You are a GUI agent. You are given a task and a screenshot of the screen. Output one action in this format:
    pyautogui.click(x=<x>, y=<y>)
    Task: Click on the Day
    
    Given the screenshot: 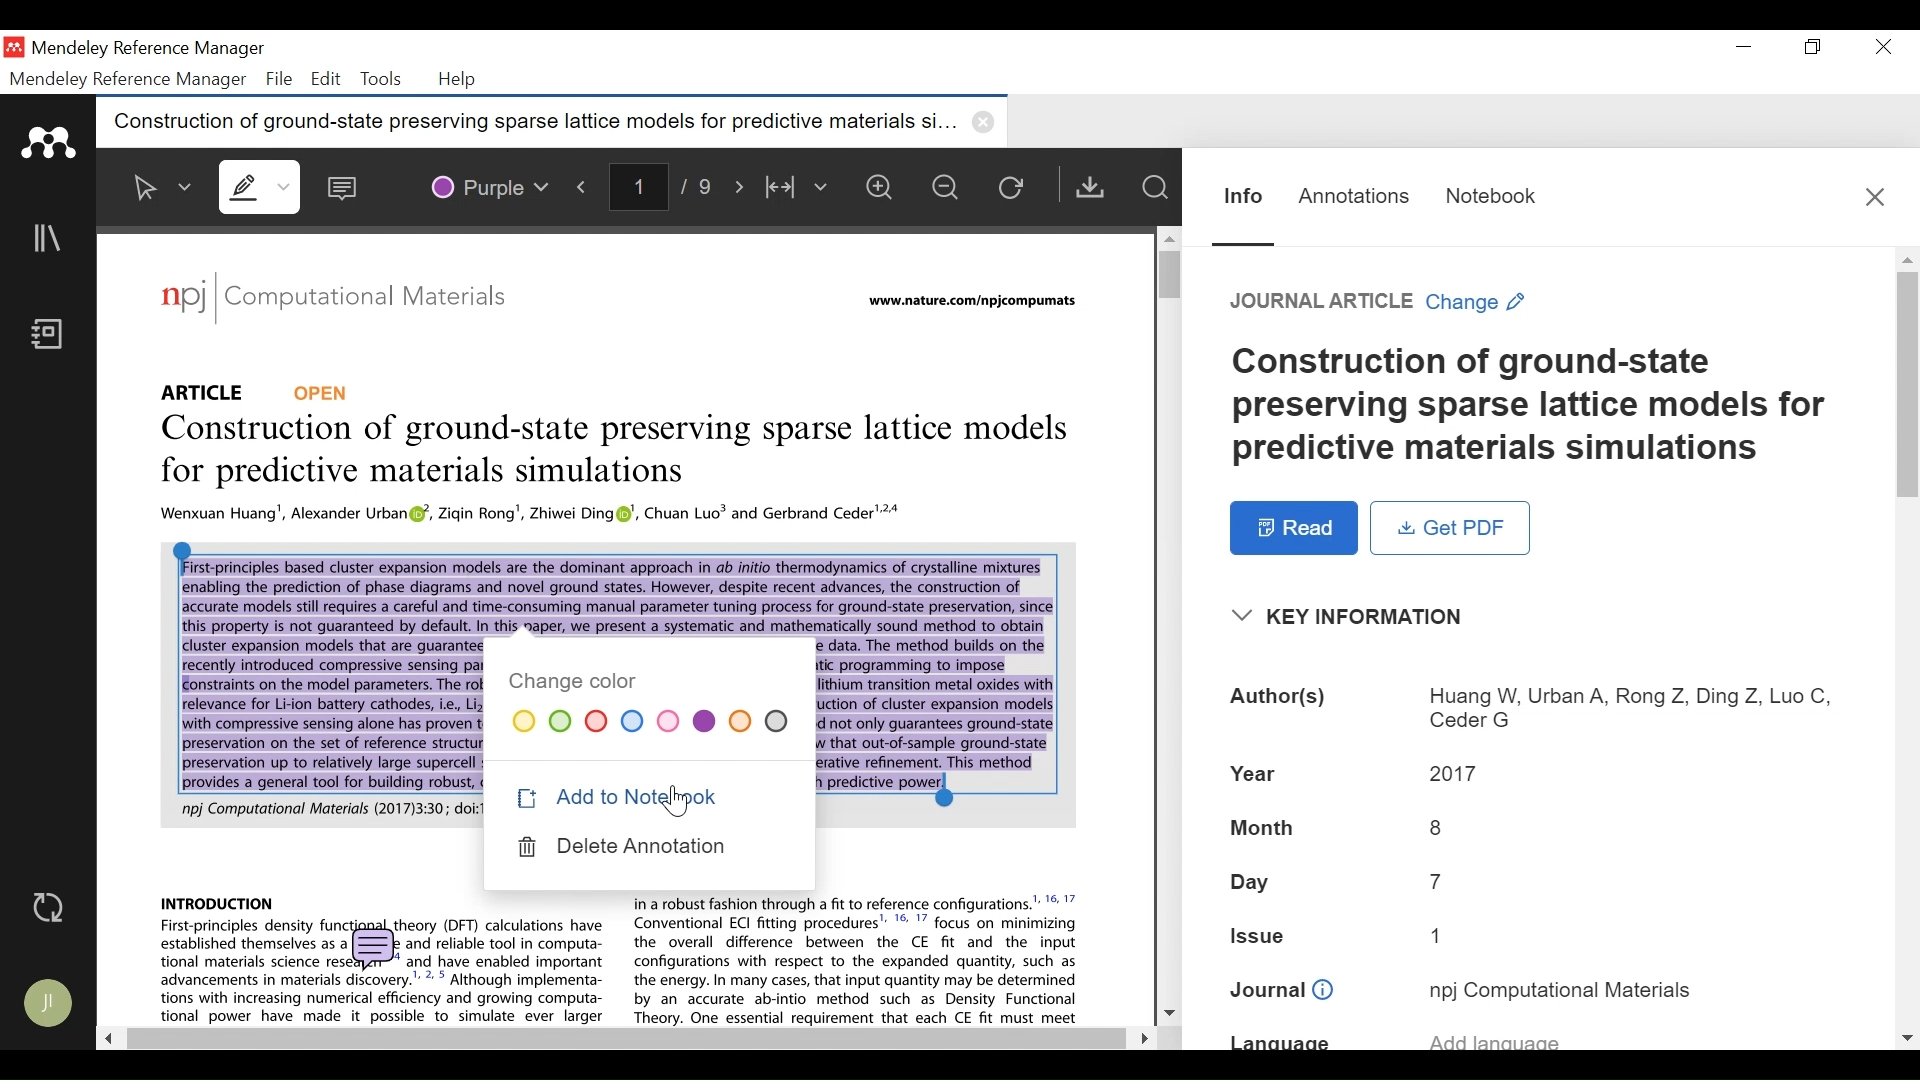 What is the action you would take?
    pyautogui.click(x=1253, y=883)
    